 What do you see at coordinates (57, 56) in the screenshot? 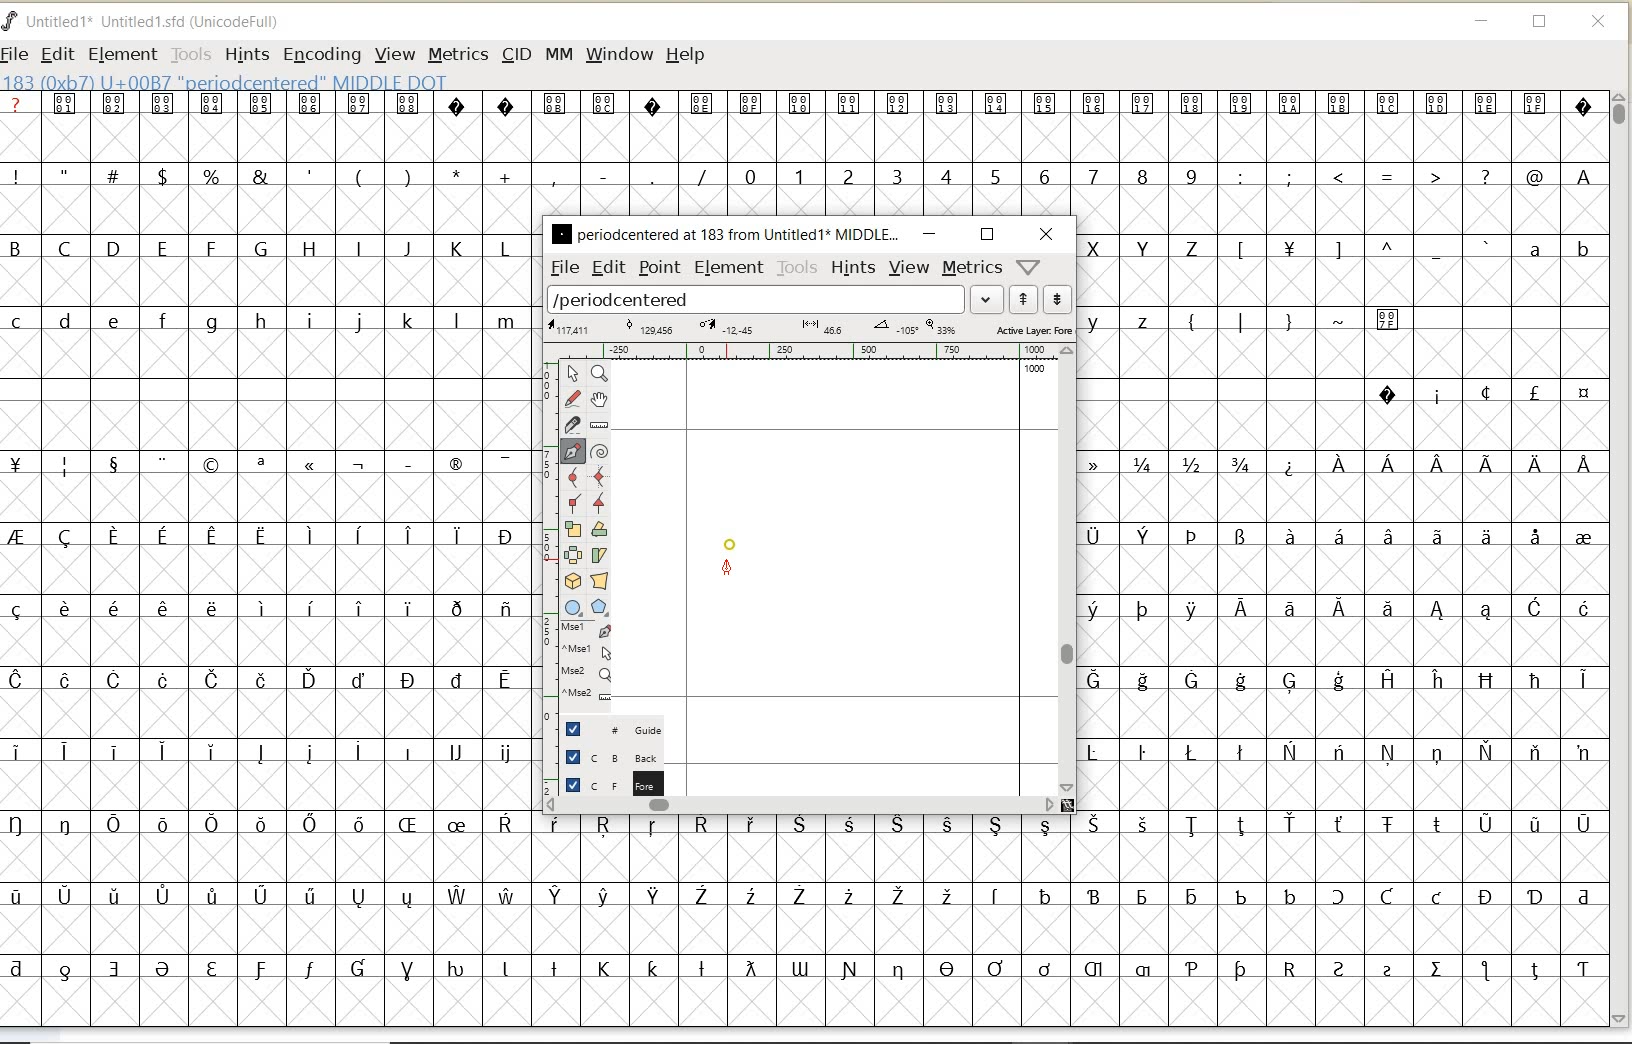
I see `EDIT` at bounding box center [57, 56].